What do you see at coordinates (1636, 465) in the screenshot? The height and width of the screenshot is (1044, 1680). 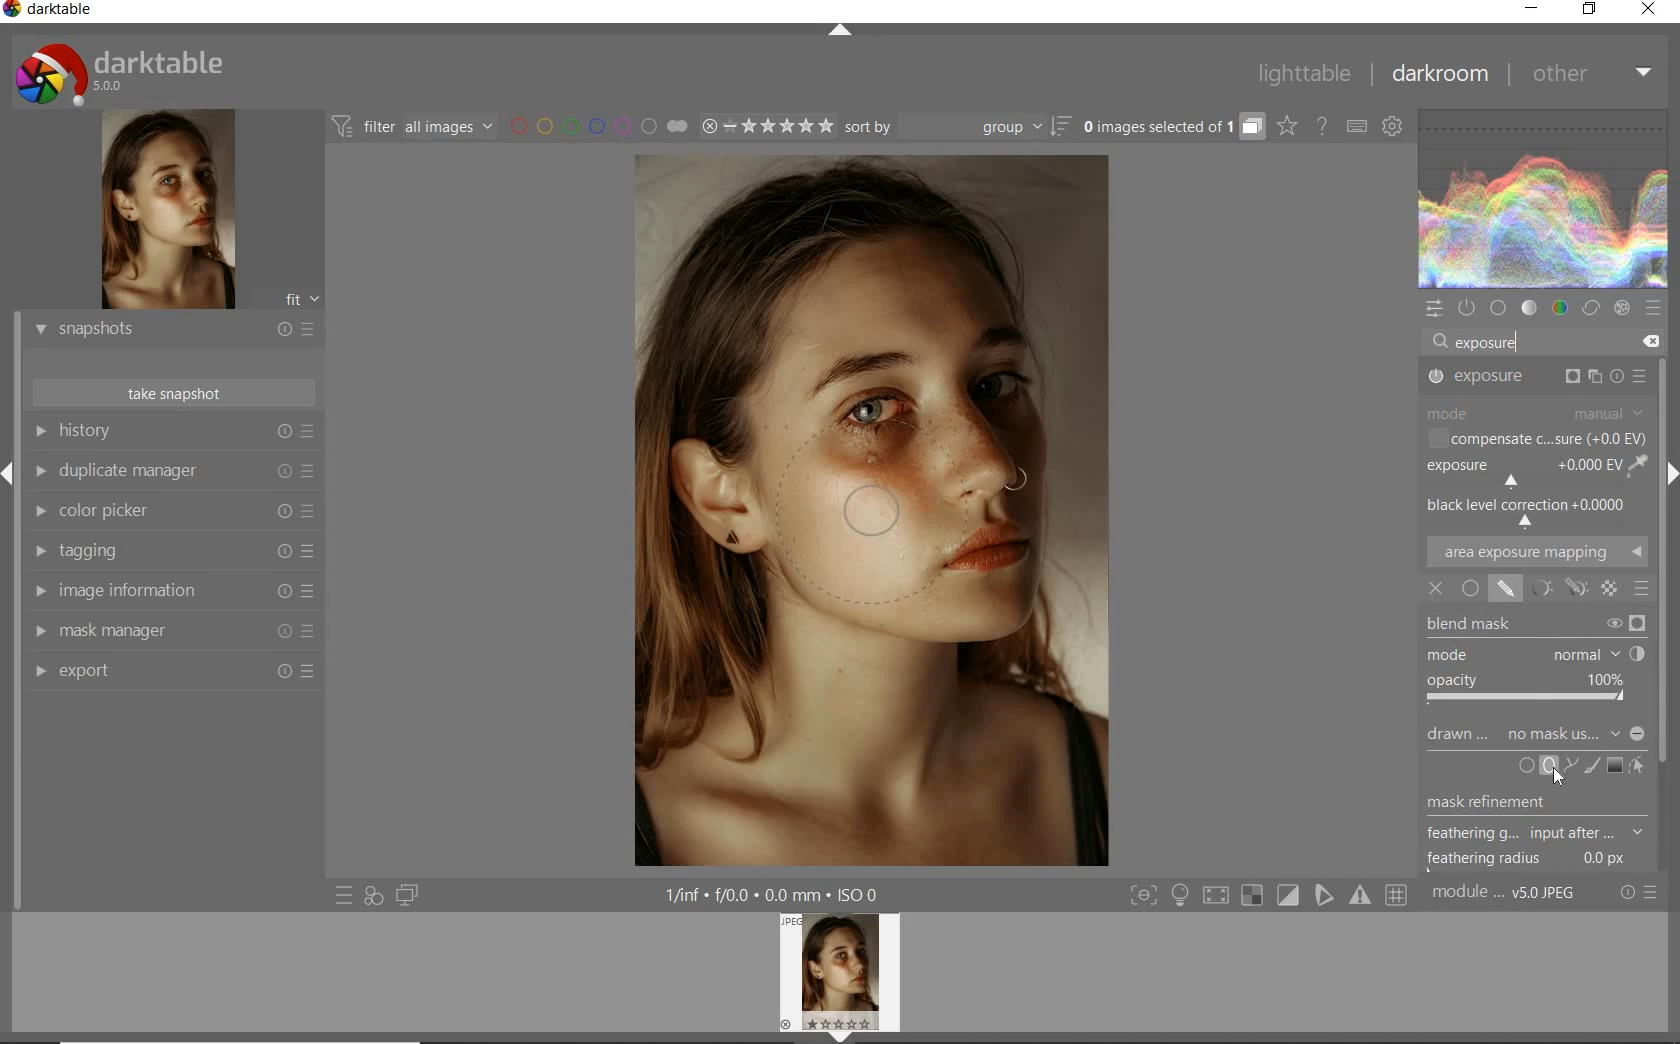 I see `SET THE EXPOSURE ADJUSTMENT USING THE SELECTED AREA` at bounding box center [1636, 465].